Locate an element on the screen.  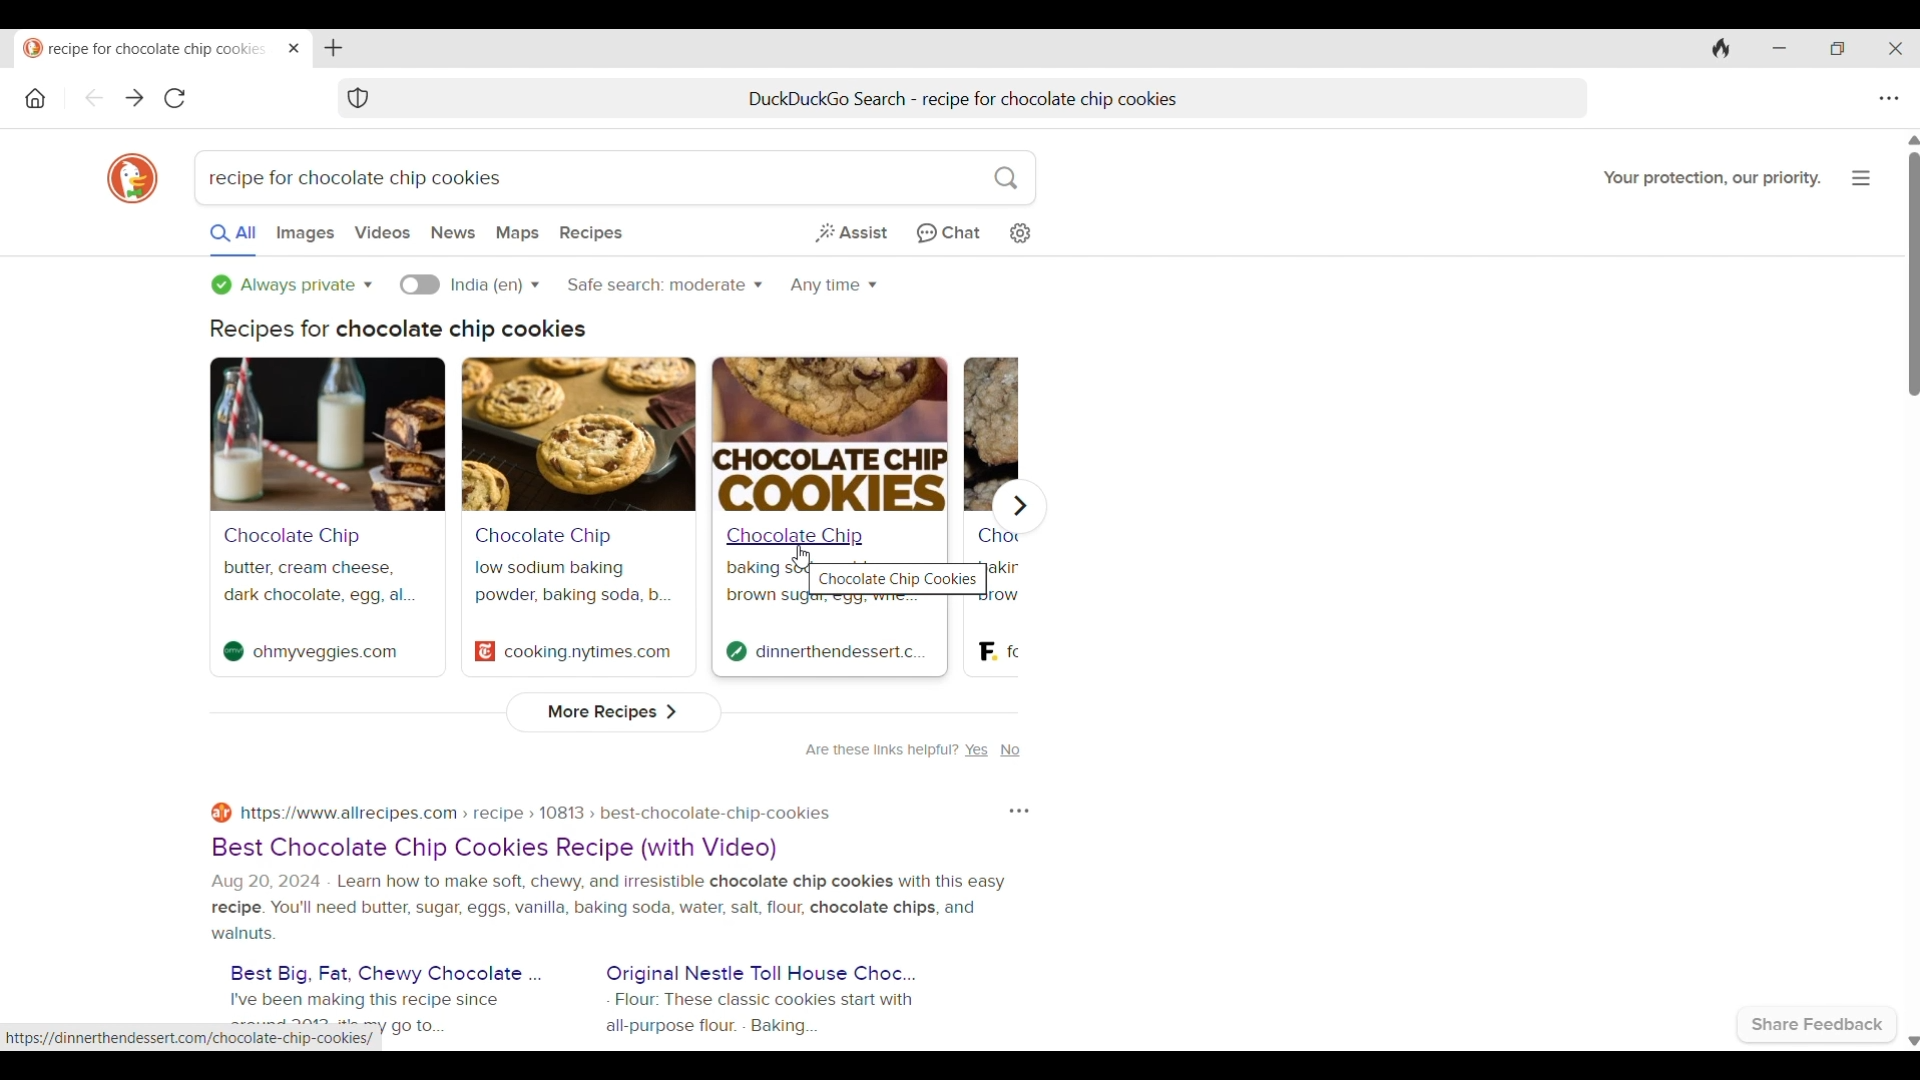
Close tab is located at coordinates (295, 49).